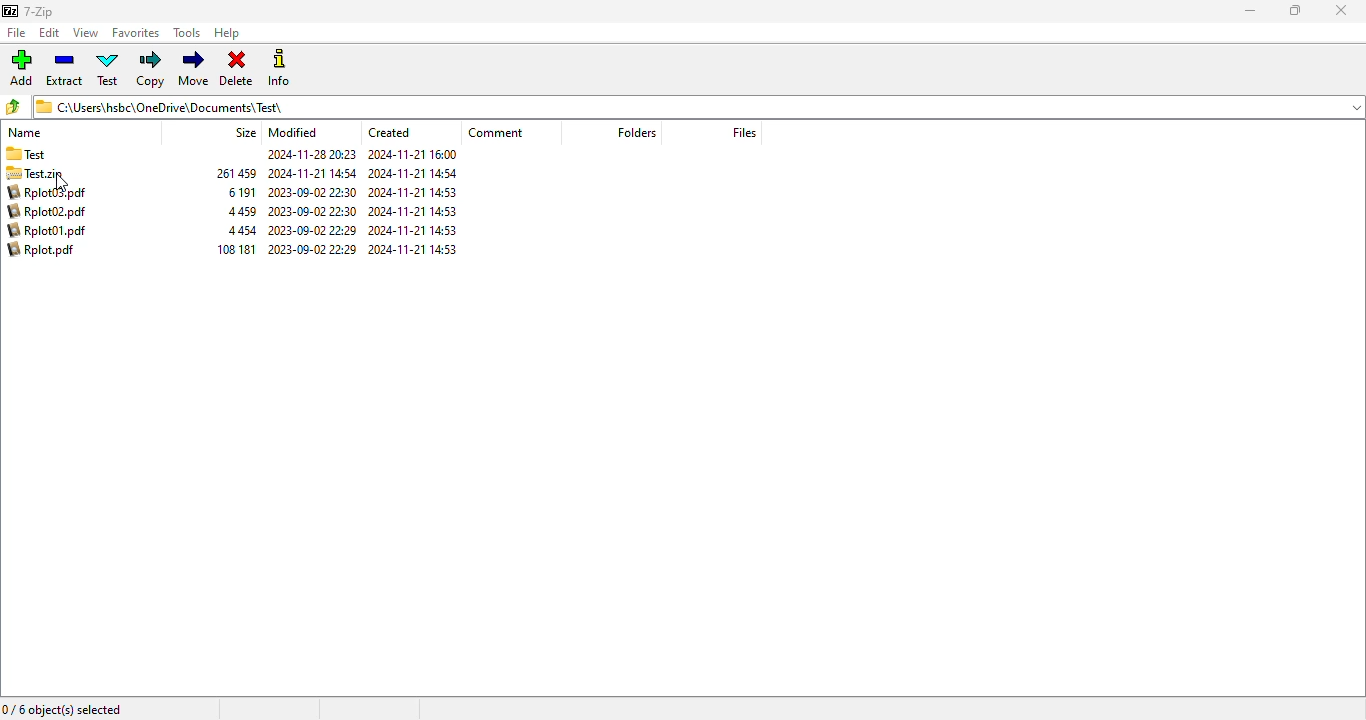 This screenshot has height=720, width=1366. Describe the element at coordinates (1357, 106) in the screenshot. I see `dropdown` at that location.